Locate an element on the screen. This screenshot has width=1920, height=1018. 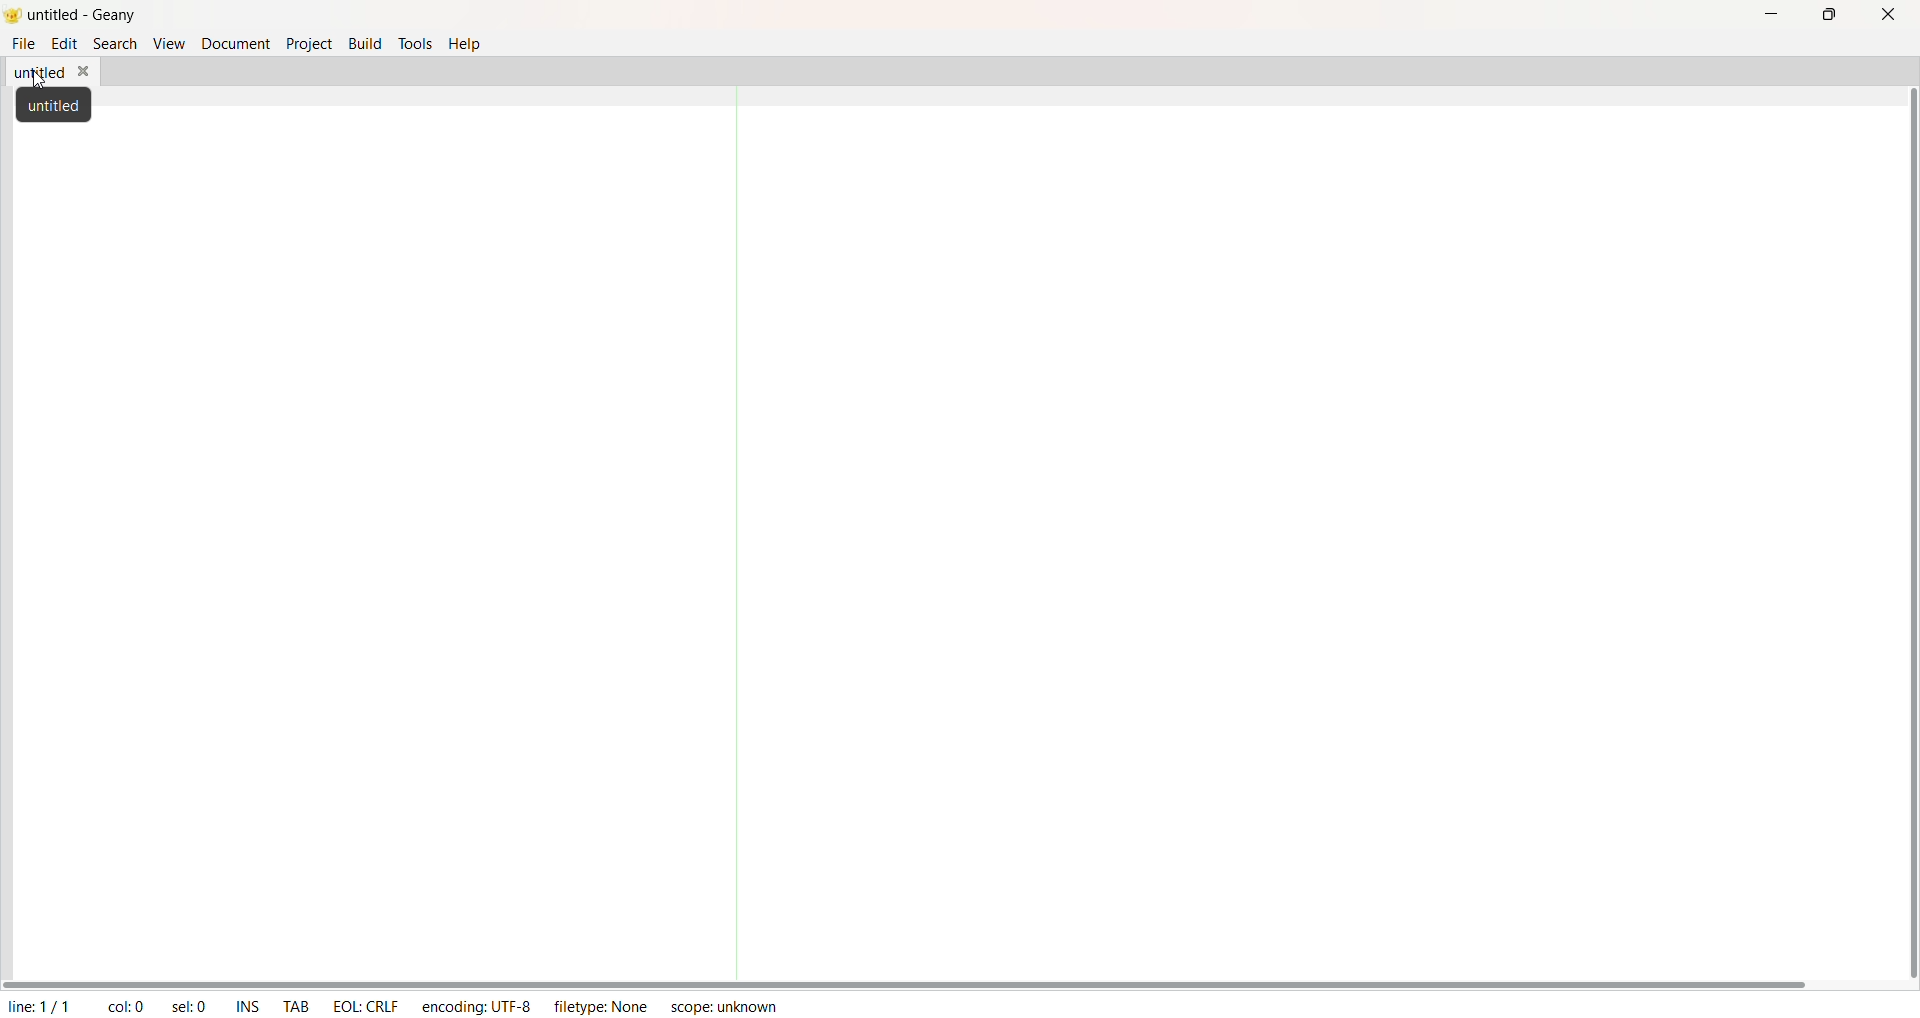
col:0 is located at coordinates (127, 1005).